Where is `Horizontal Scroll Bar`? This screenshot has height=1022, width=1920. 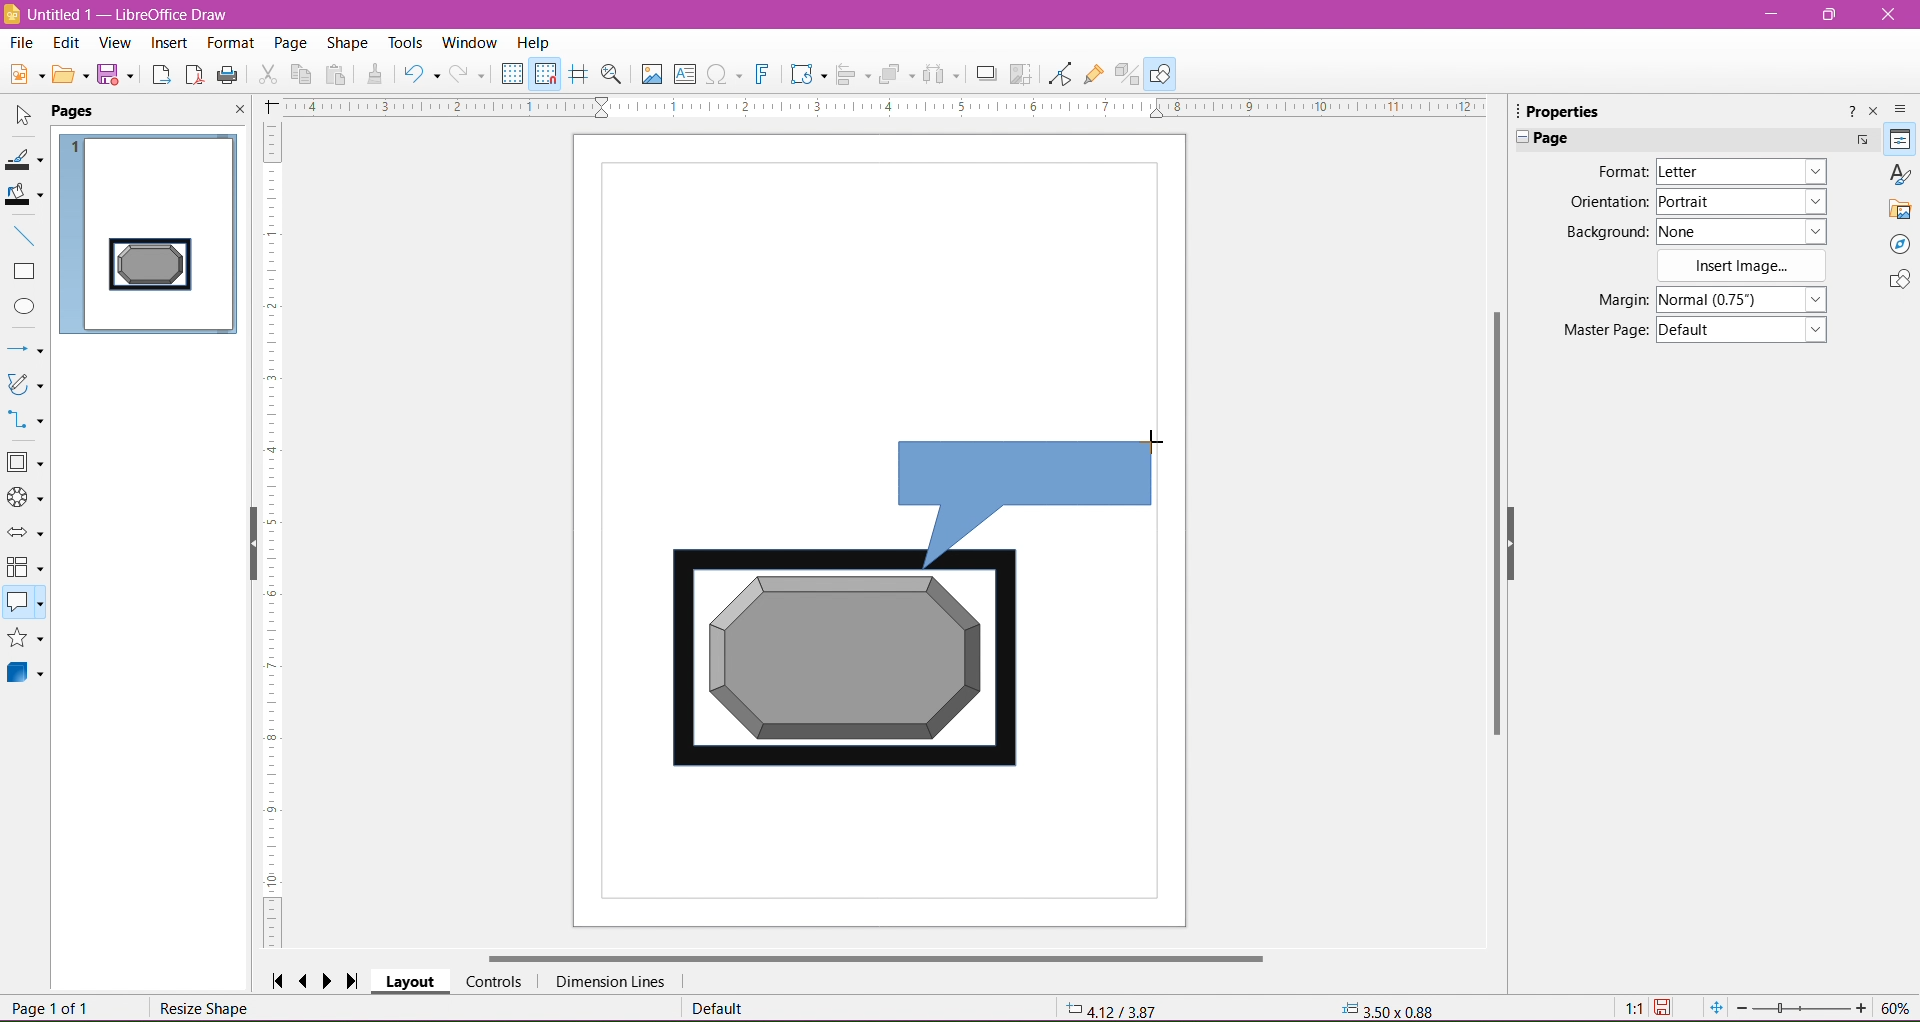 Horizontal Scroll Bar is located at coordinates (876, 956).